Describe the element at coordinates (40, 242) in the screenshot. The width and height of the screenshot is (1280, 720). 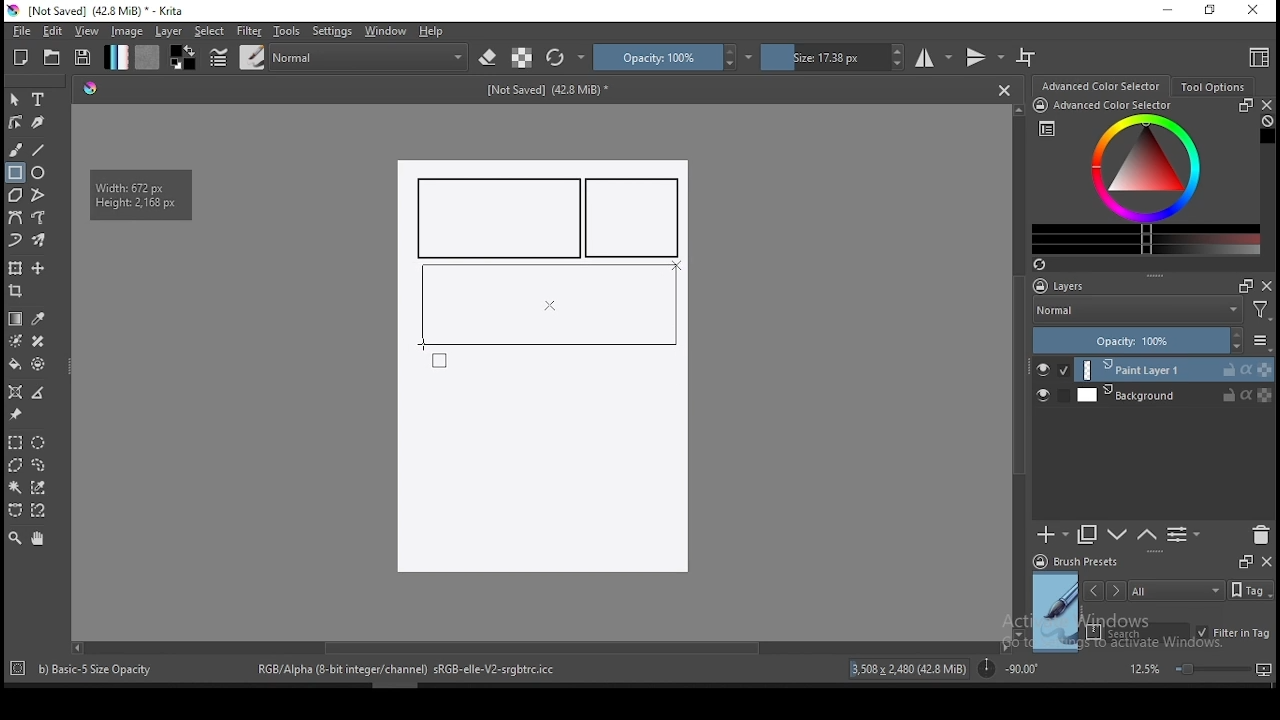
I see `multibrush tool` at that location.